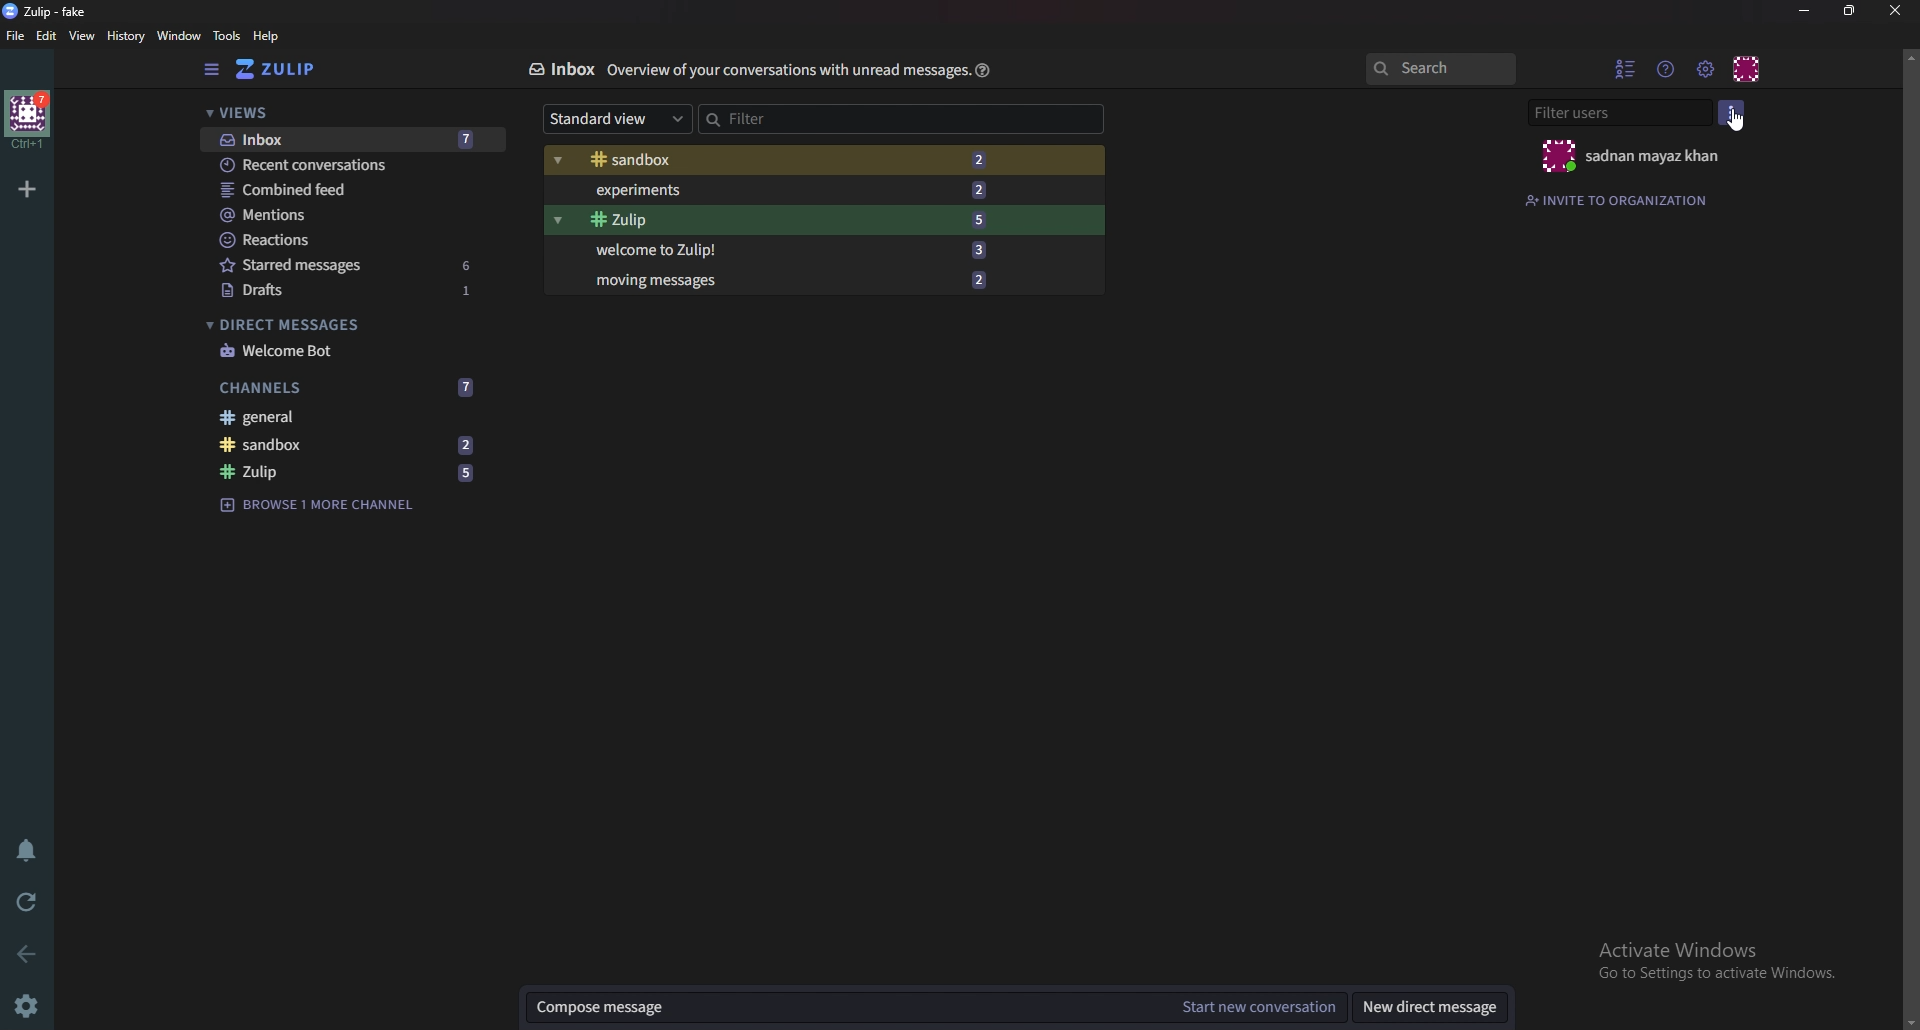  Describe the element at coordinates (799, 189) in the screenshot. I see `Experiments` at that location.